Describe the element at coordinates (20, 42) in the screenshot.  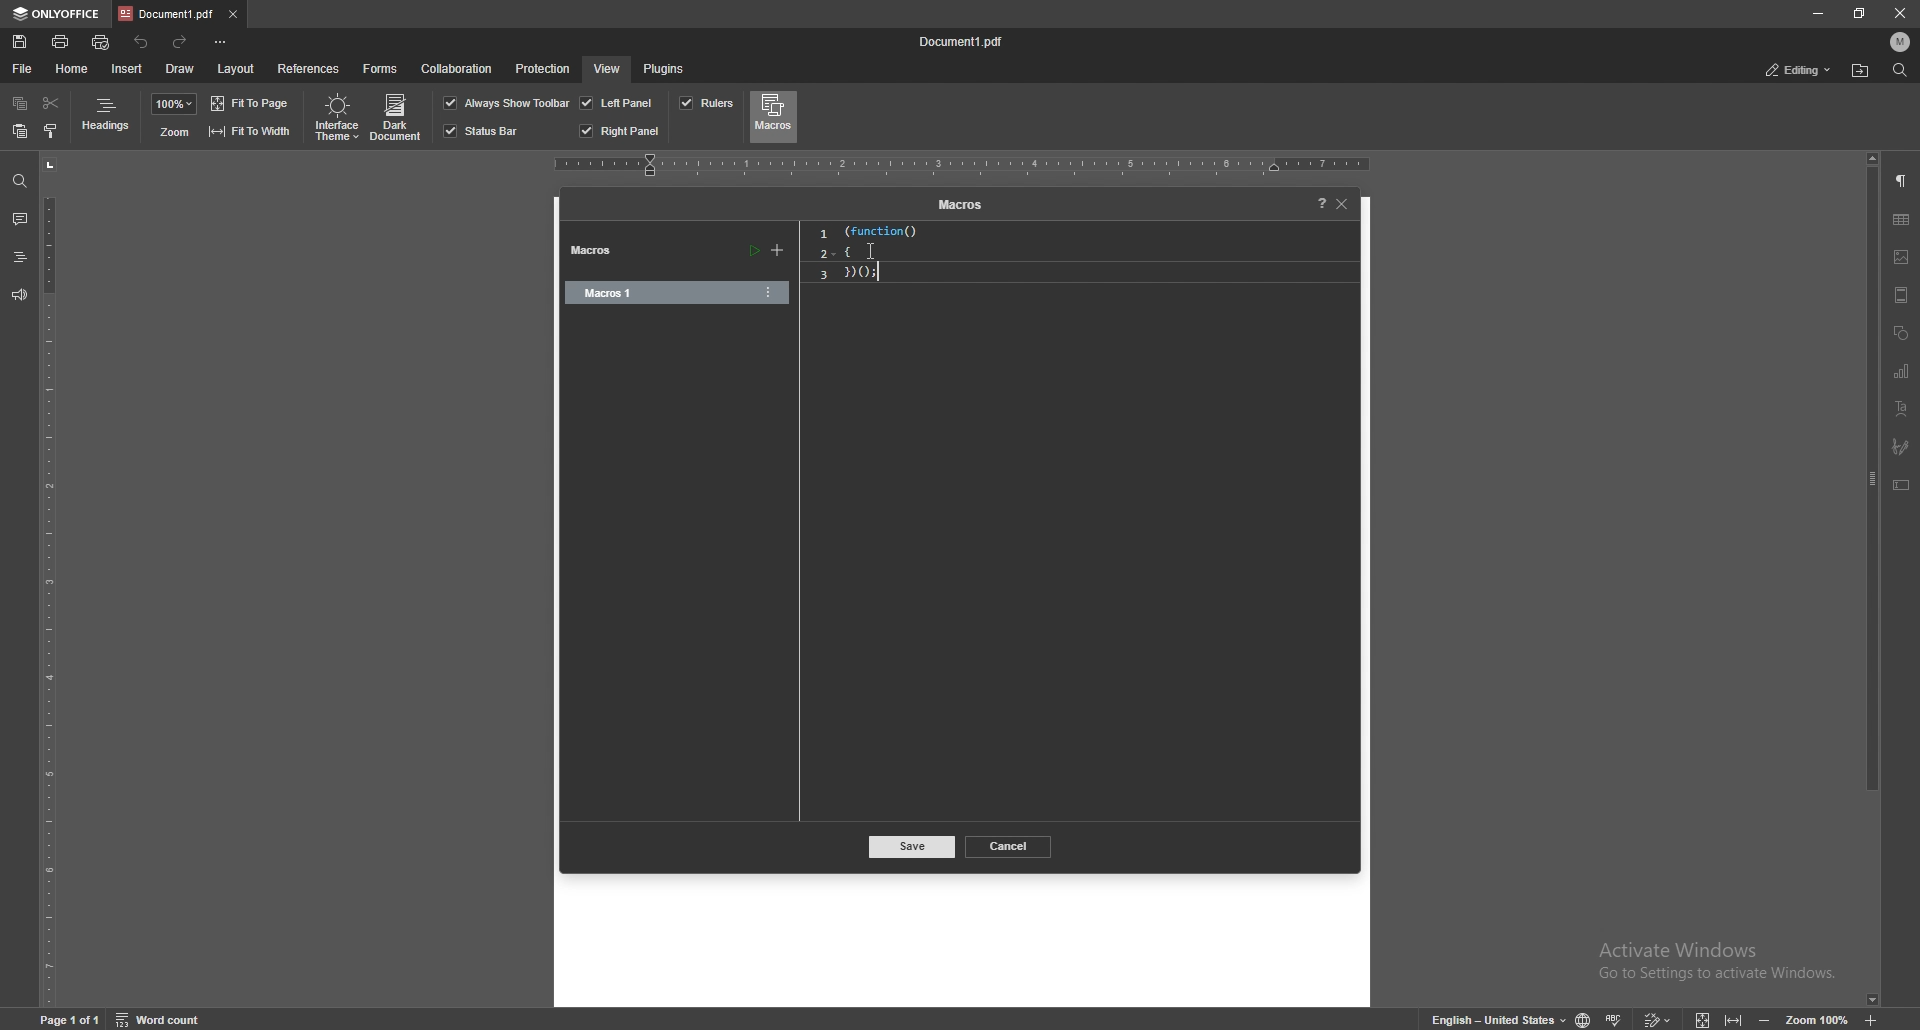
I see `save` at that location.